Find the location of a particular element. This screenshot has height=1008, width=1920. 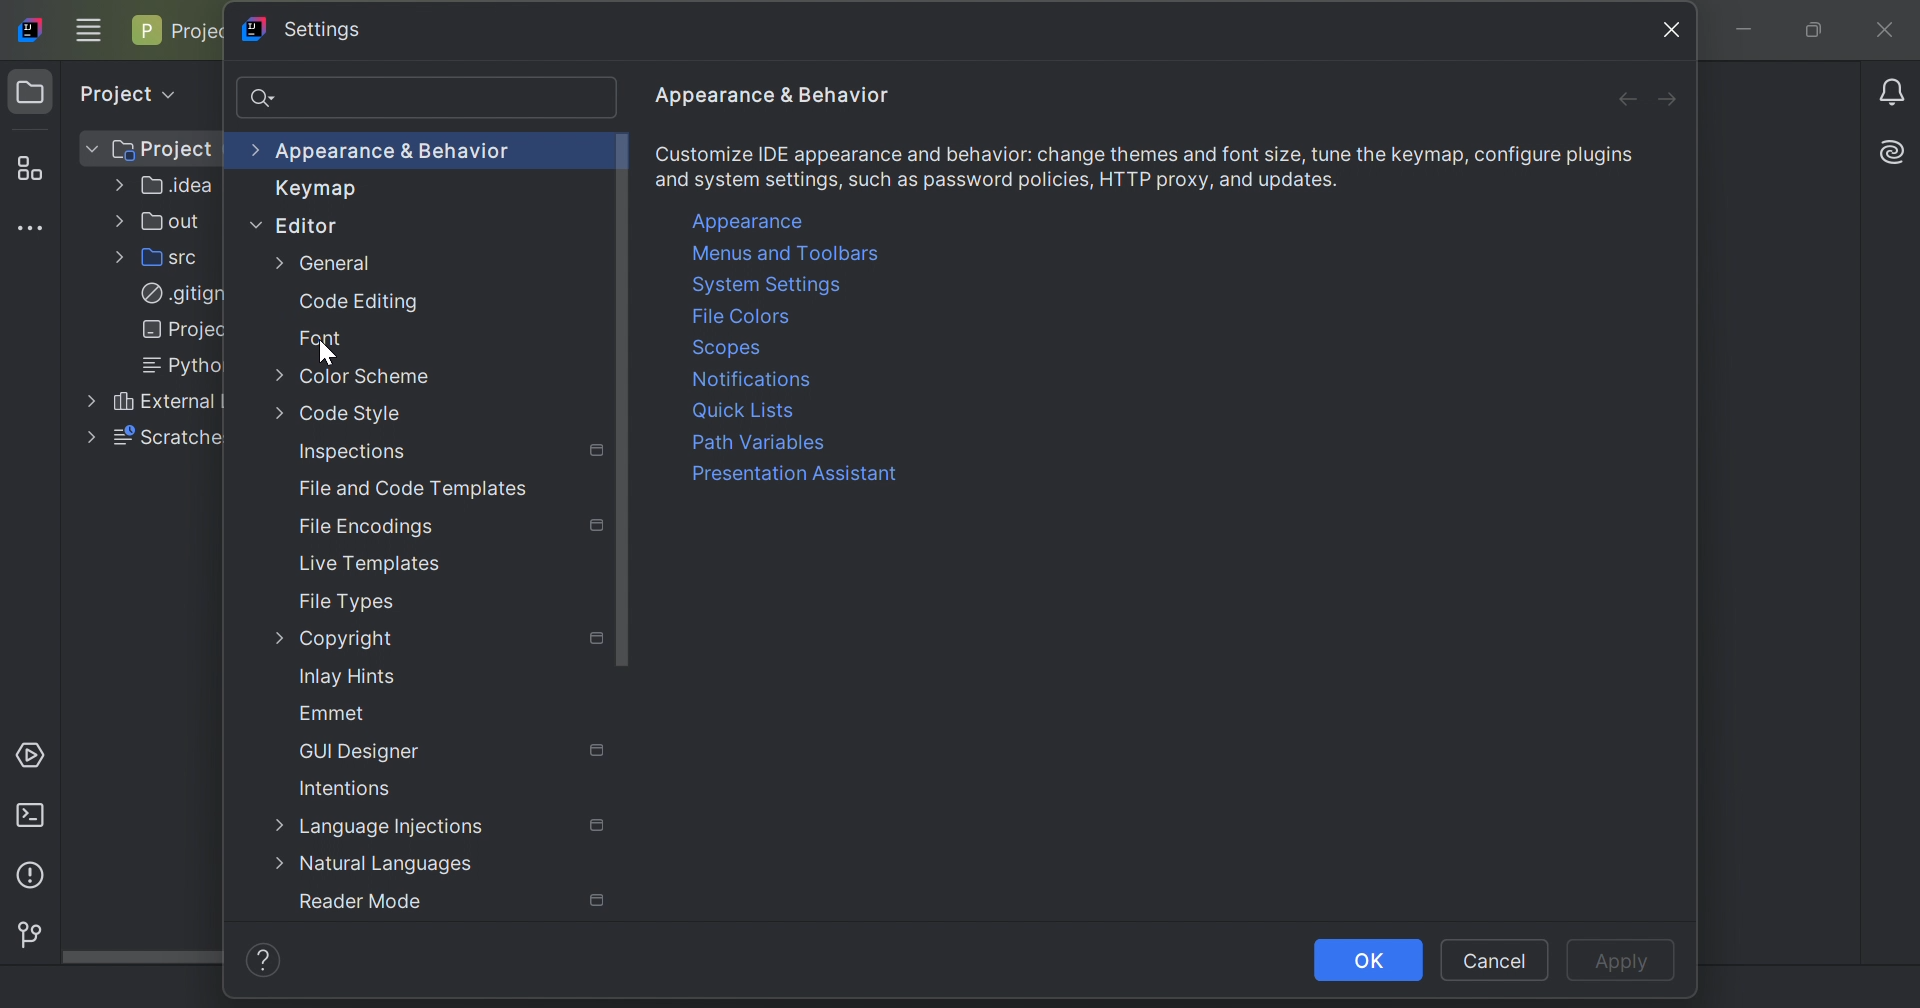

Settings marked with this icon are only applied to the current project. Non-marked settings are applied to all projects. is located at coordinates (597, 749).